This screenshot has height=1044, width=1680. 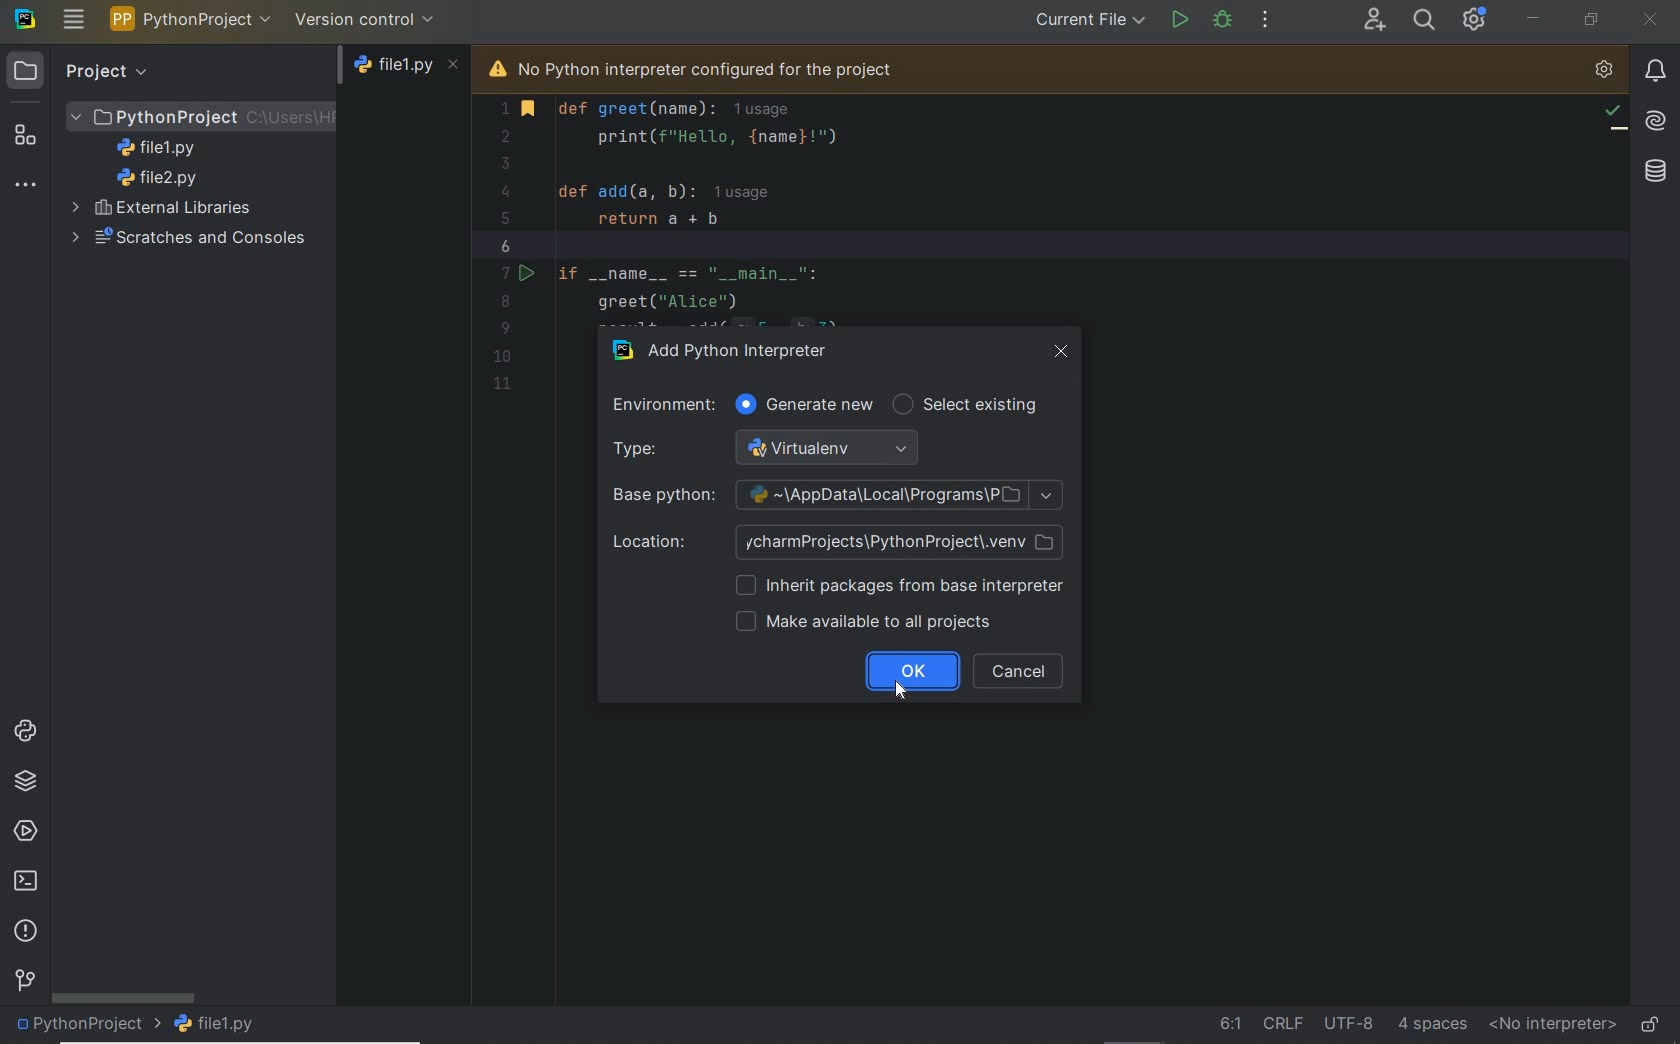 What do you see at coordinates (1348, 1021) in the screenshot?
I see `file encoding` at bounding box center [1348, 1021].